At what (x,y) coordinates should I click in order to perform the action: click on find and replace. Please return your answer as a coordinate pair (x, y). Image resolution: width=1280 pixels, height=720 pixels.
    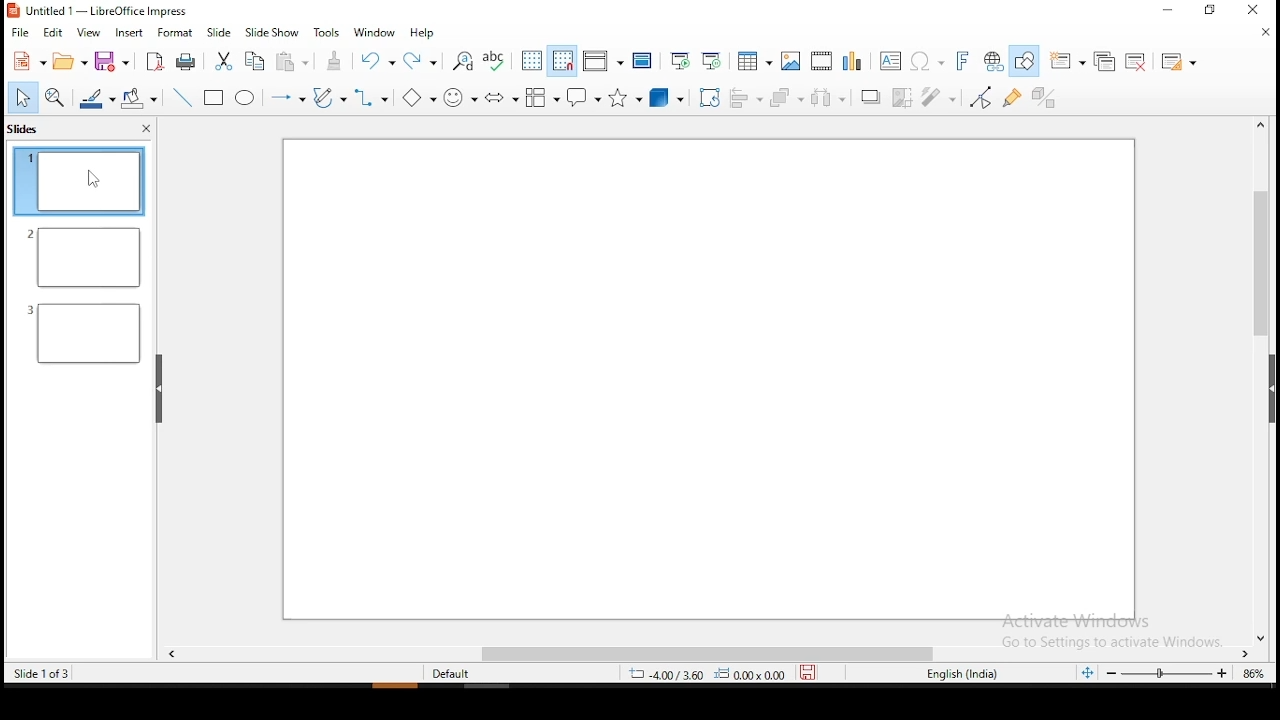
    Looking at the image, I should click on (464, 64).